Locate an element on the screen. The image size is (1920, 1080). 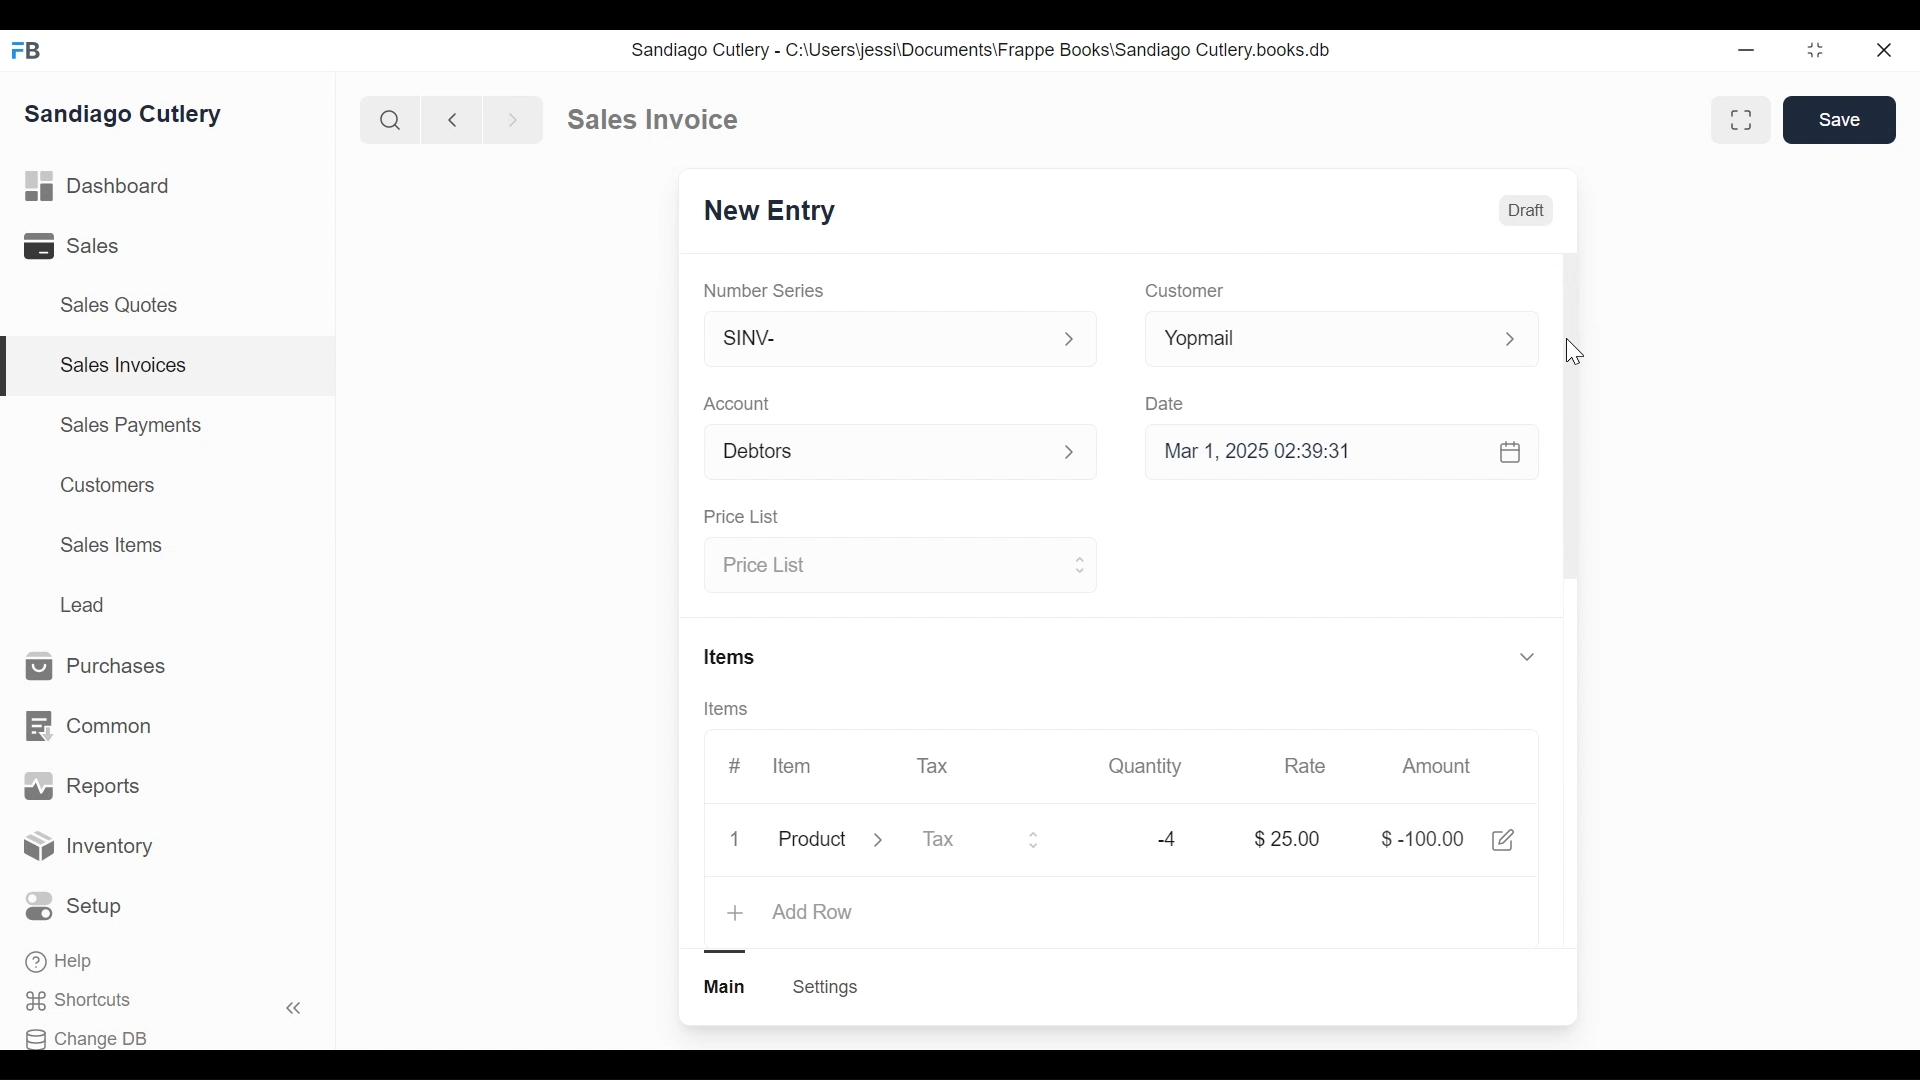
Sales Items is located at coordinates (111, 544).